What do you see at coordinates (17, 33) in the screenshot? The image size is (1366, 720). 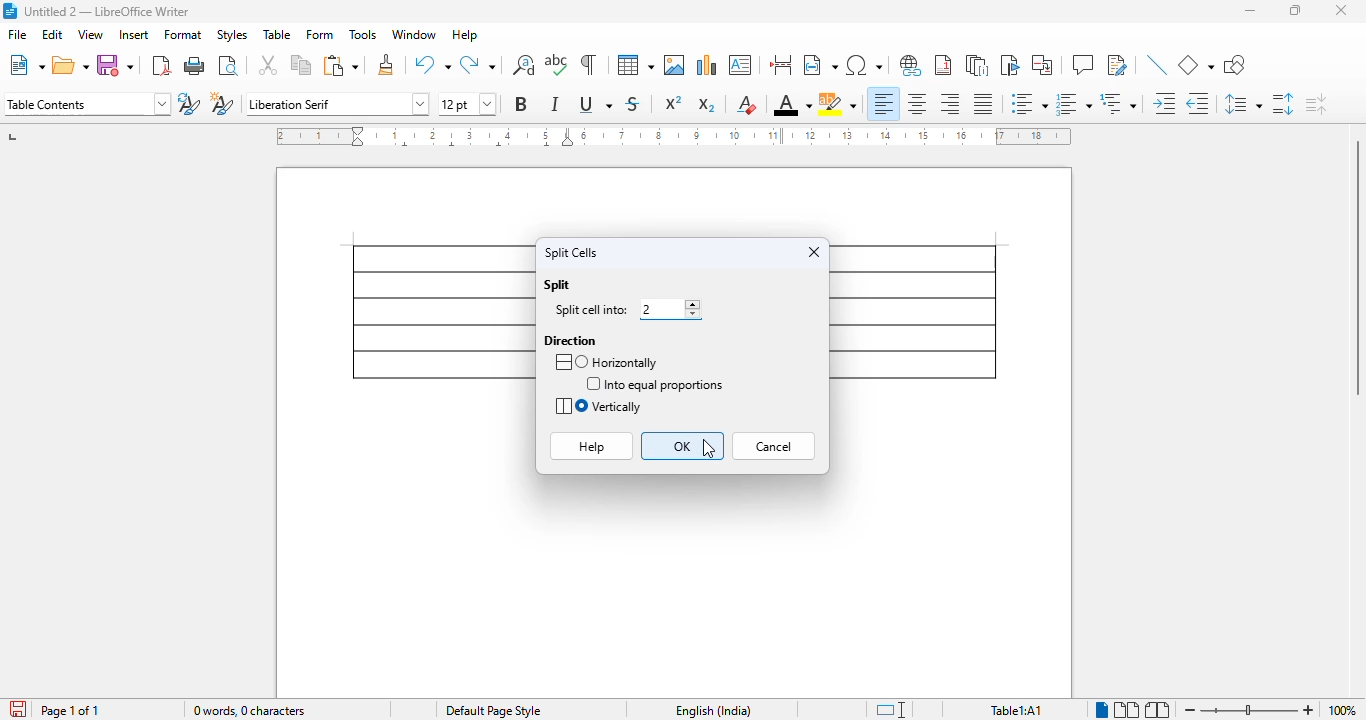 I see `file` at bounding box center [17, 33].